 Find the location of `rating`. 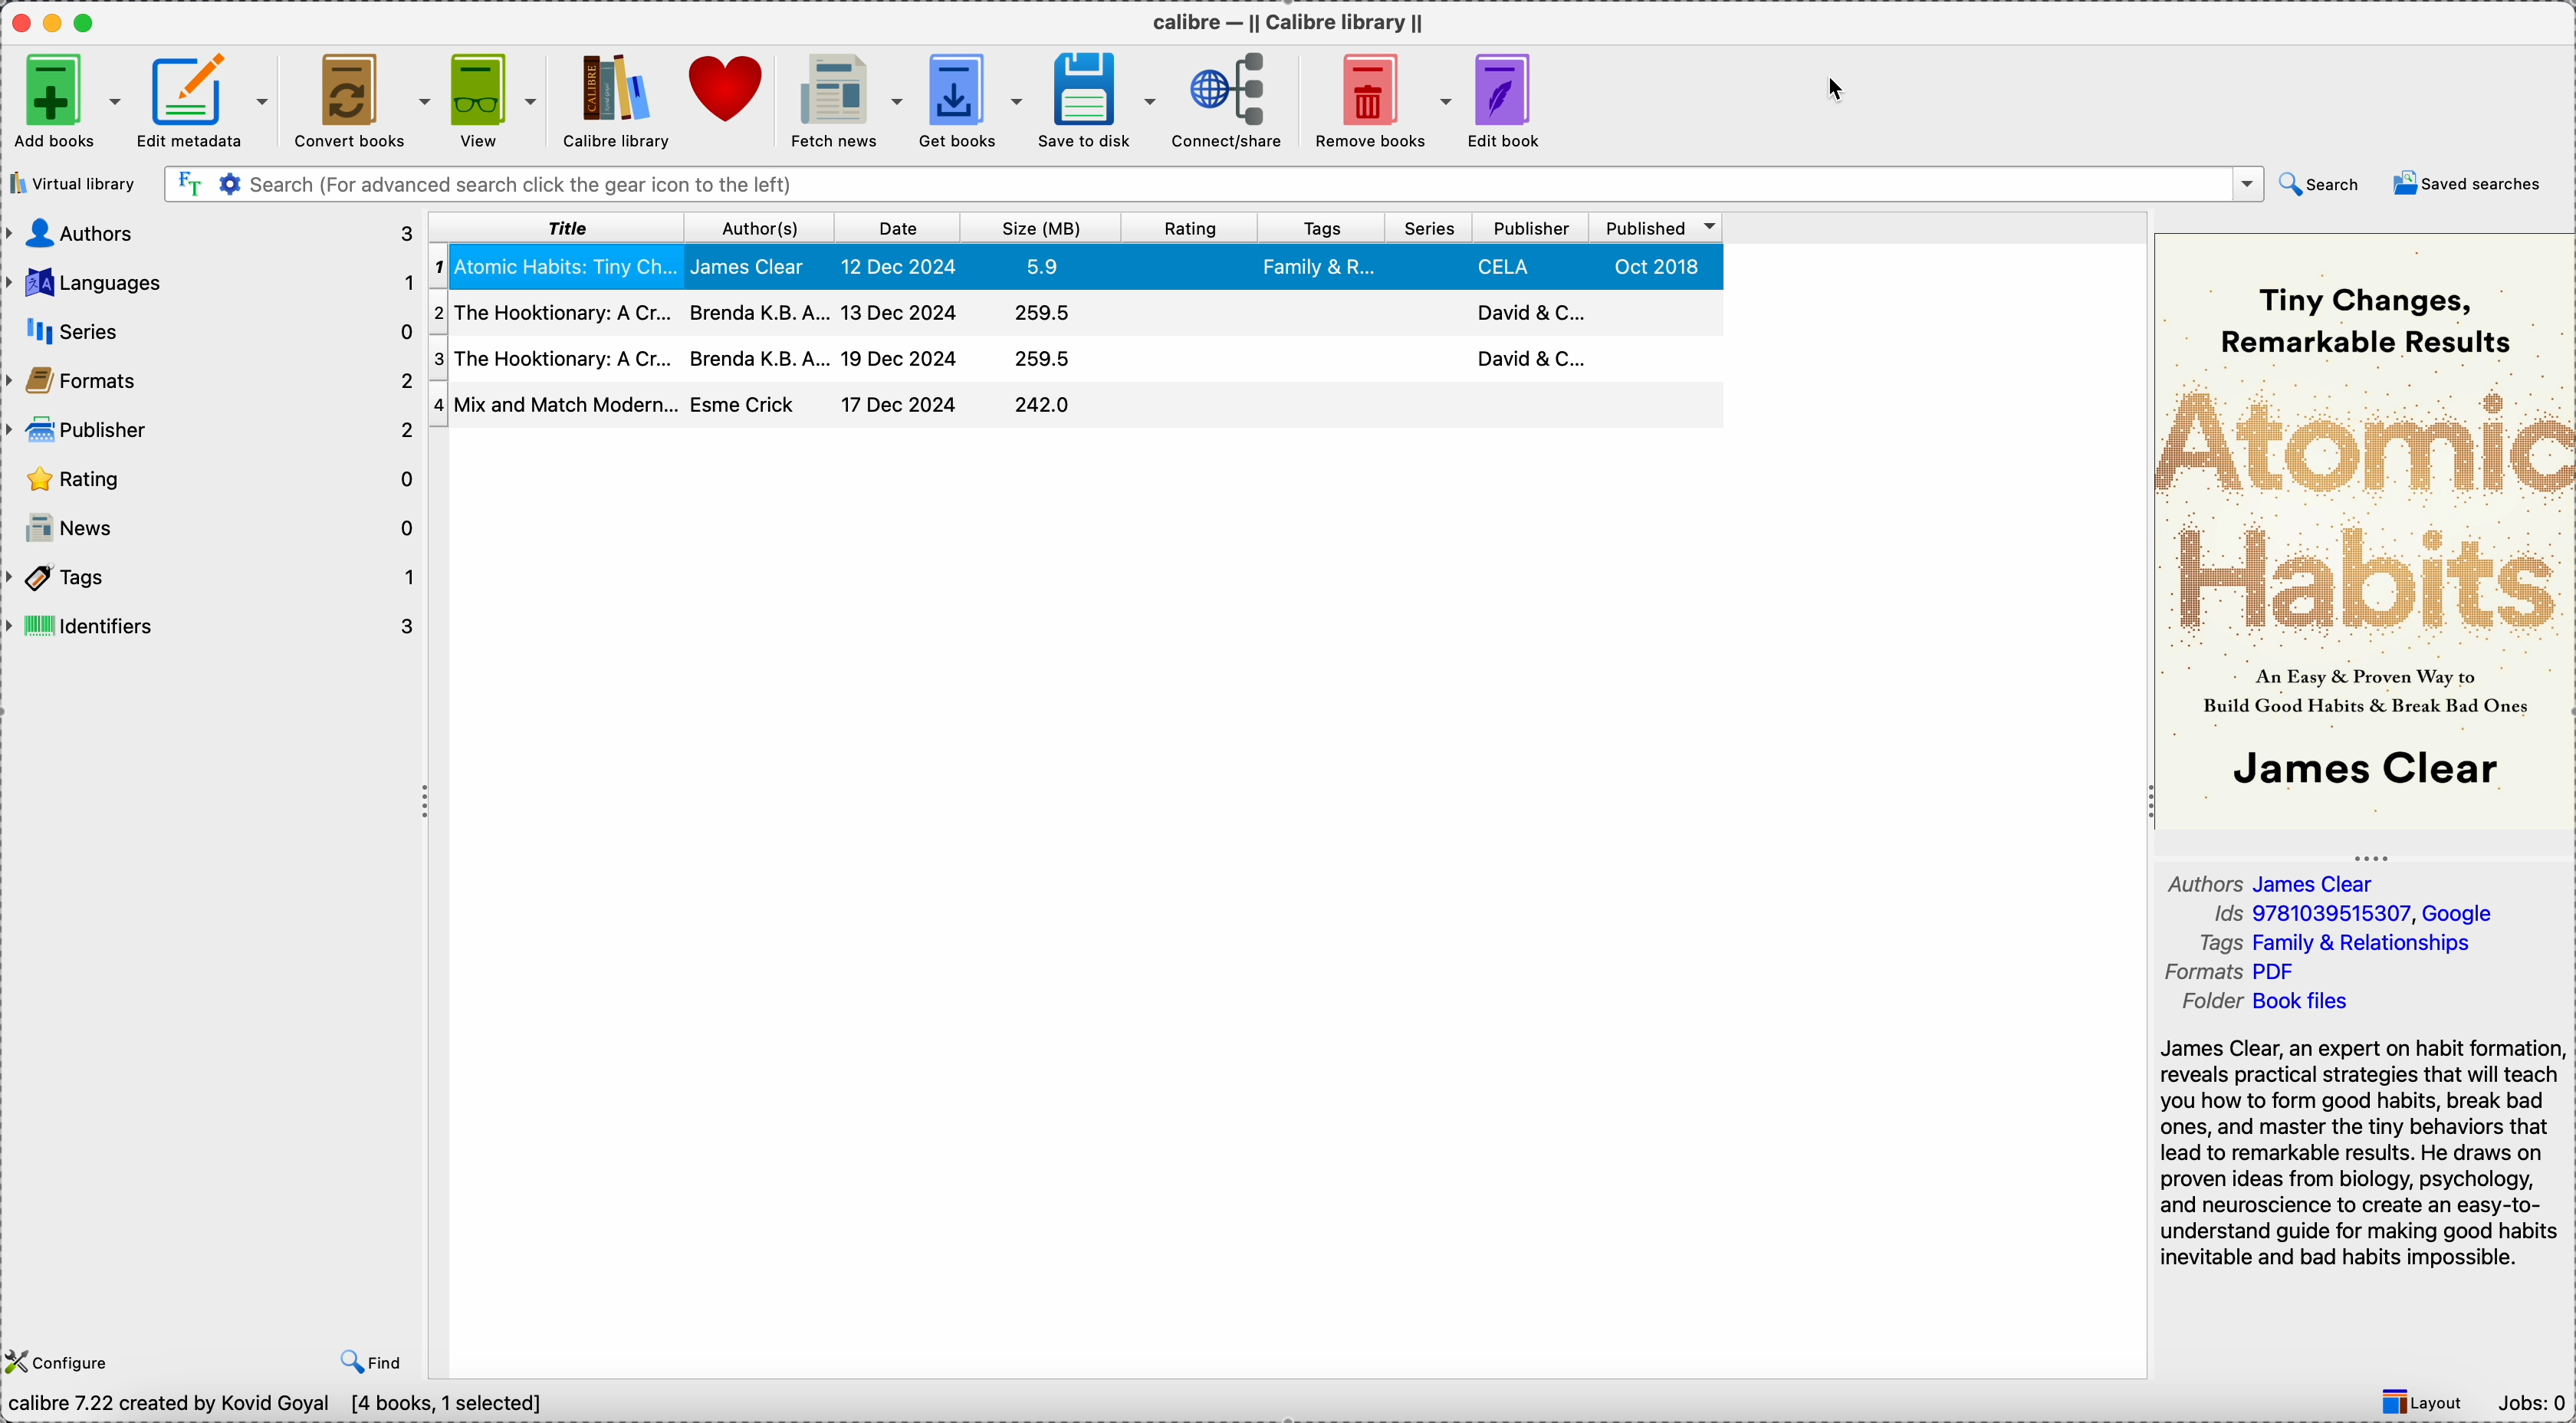

rating is located at coordinates (211, 479).